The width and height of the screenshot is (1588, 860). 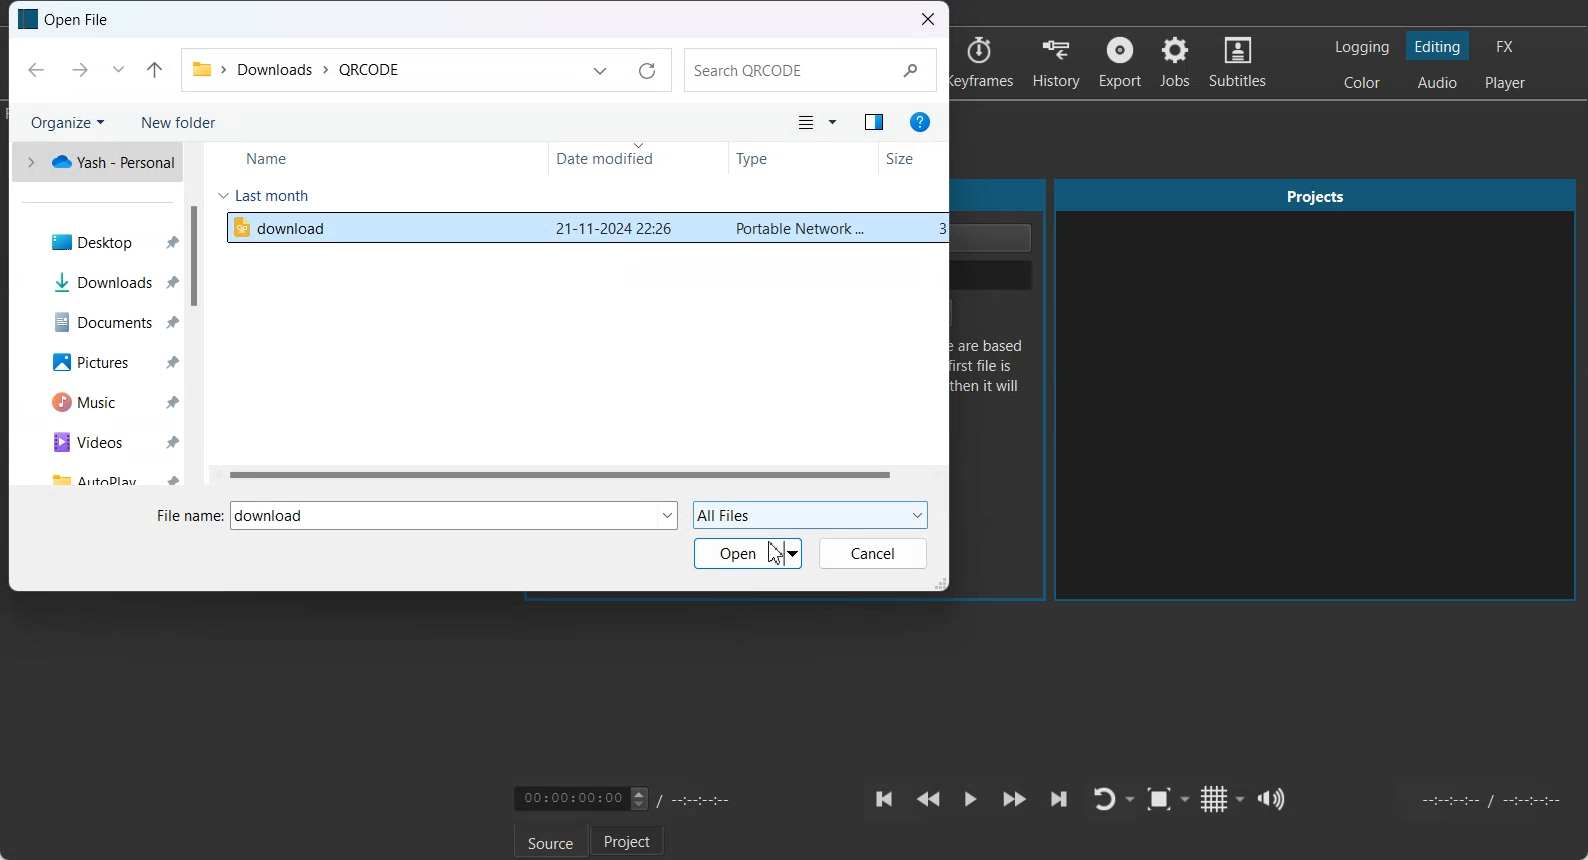 What do you see at coordinates (453, 515) in the screenshot?
I see `Text` at bounding box center [453, 515].